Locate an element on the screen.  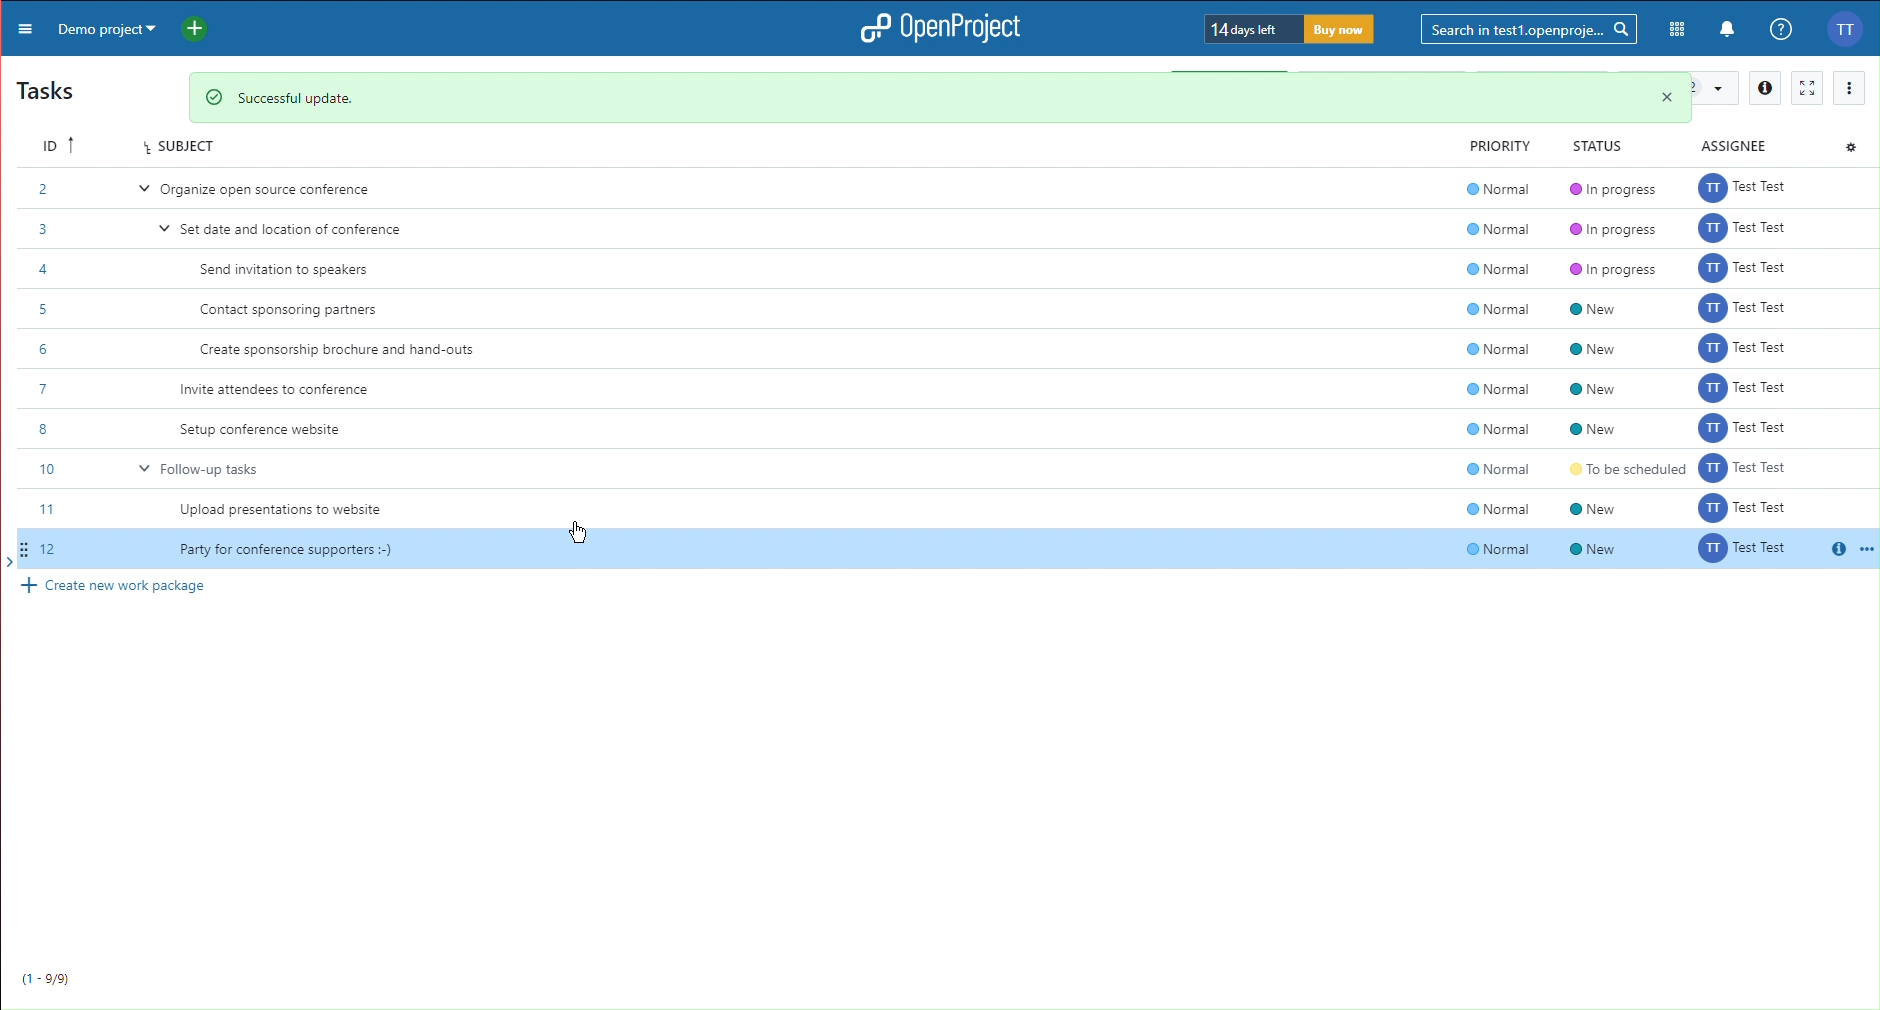
vite attendees to conference is located at coordinates (288, 388).